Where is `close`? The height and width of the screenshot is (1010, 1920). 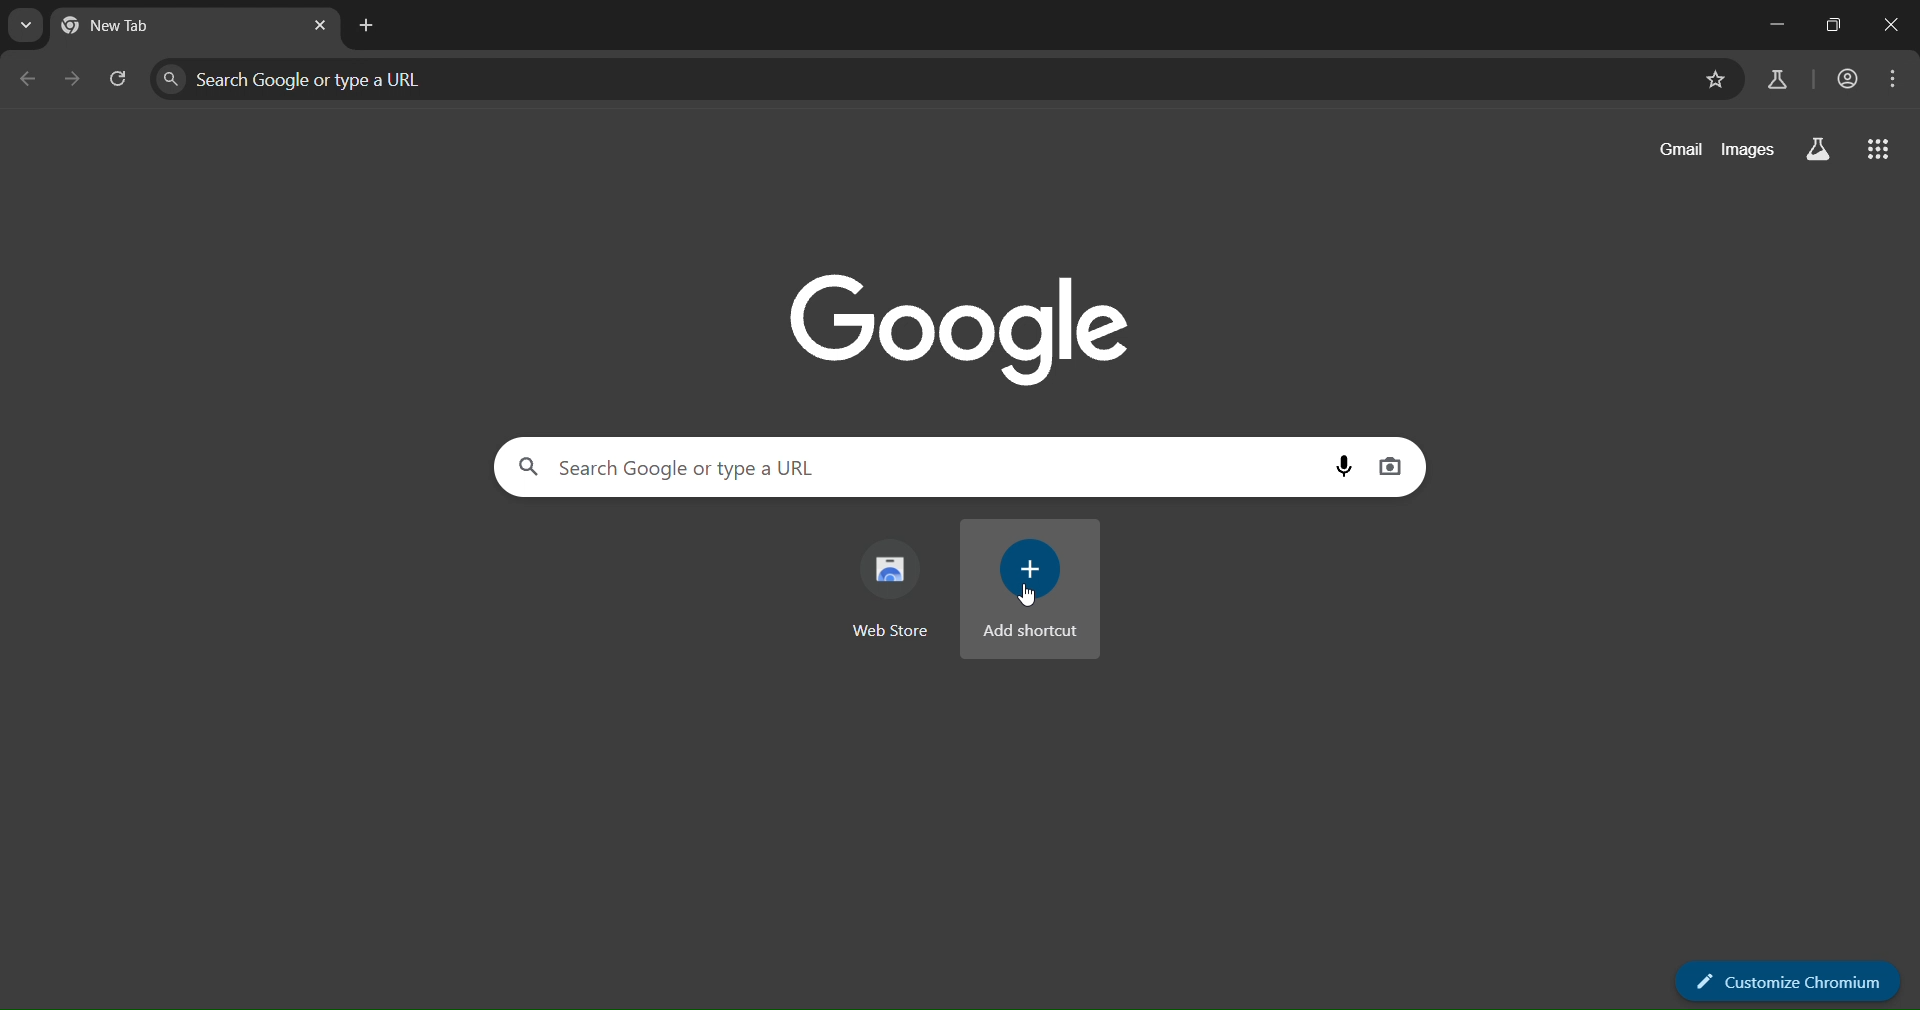 close is located at coordinates (1889, 25).